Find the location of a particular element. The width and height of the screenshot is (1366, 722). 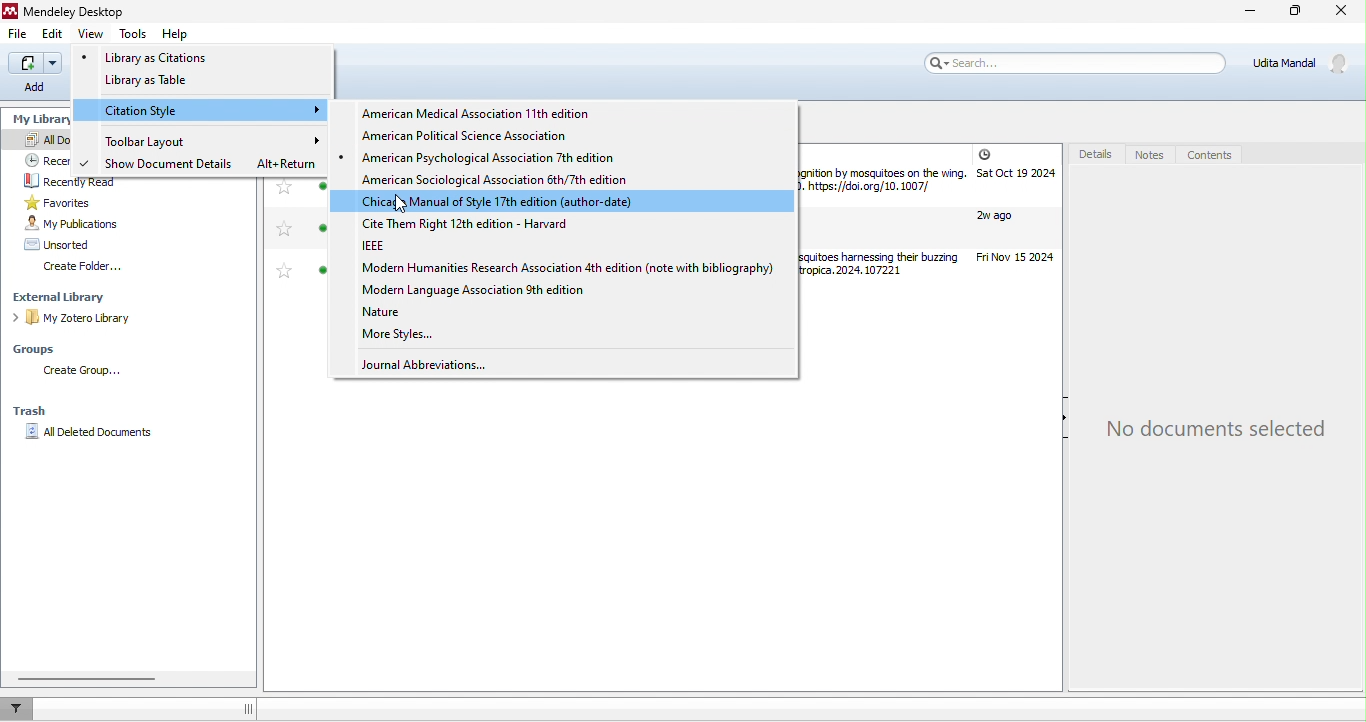

create folder is located at coordinates (85, 269).